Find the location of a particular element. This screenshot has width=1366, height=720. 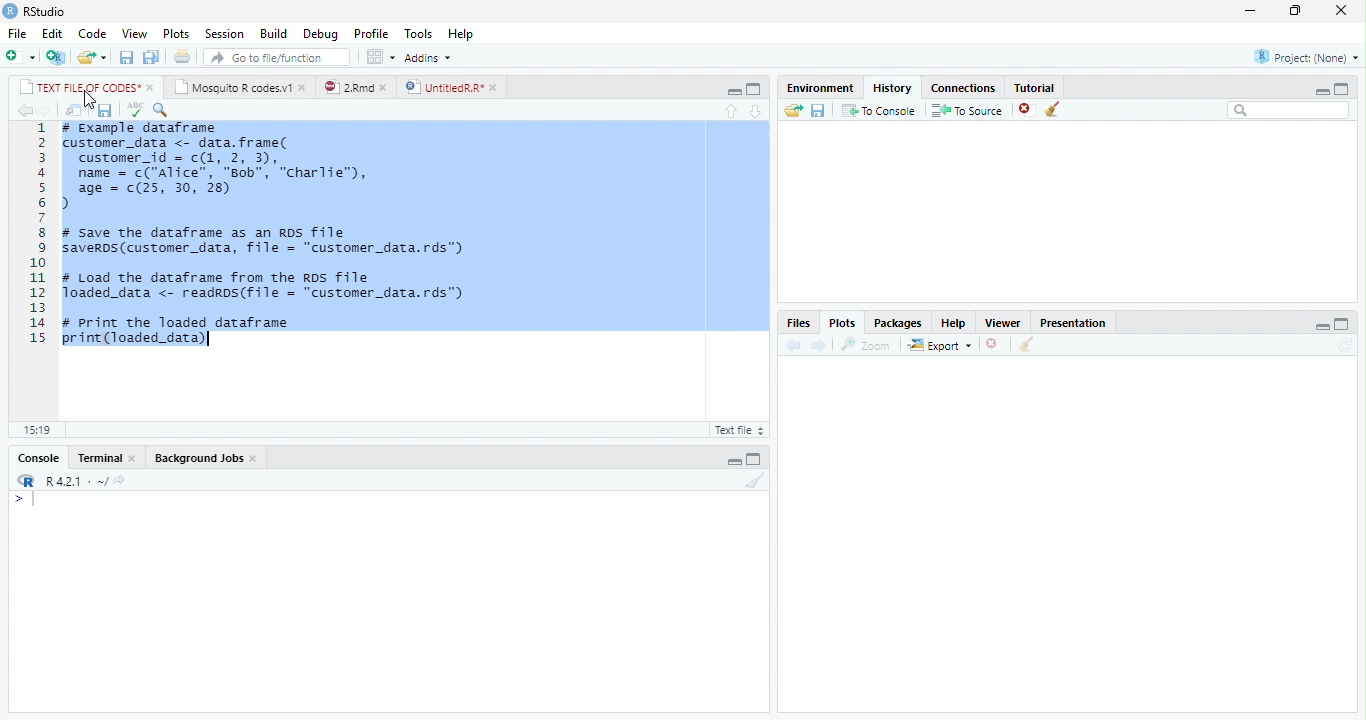

Profile is located at coordinates (371, 33).